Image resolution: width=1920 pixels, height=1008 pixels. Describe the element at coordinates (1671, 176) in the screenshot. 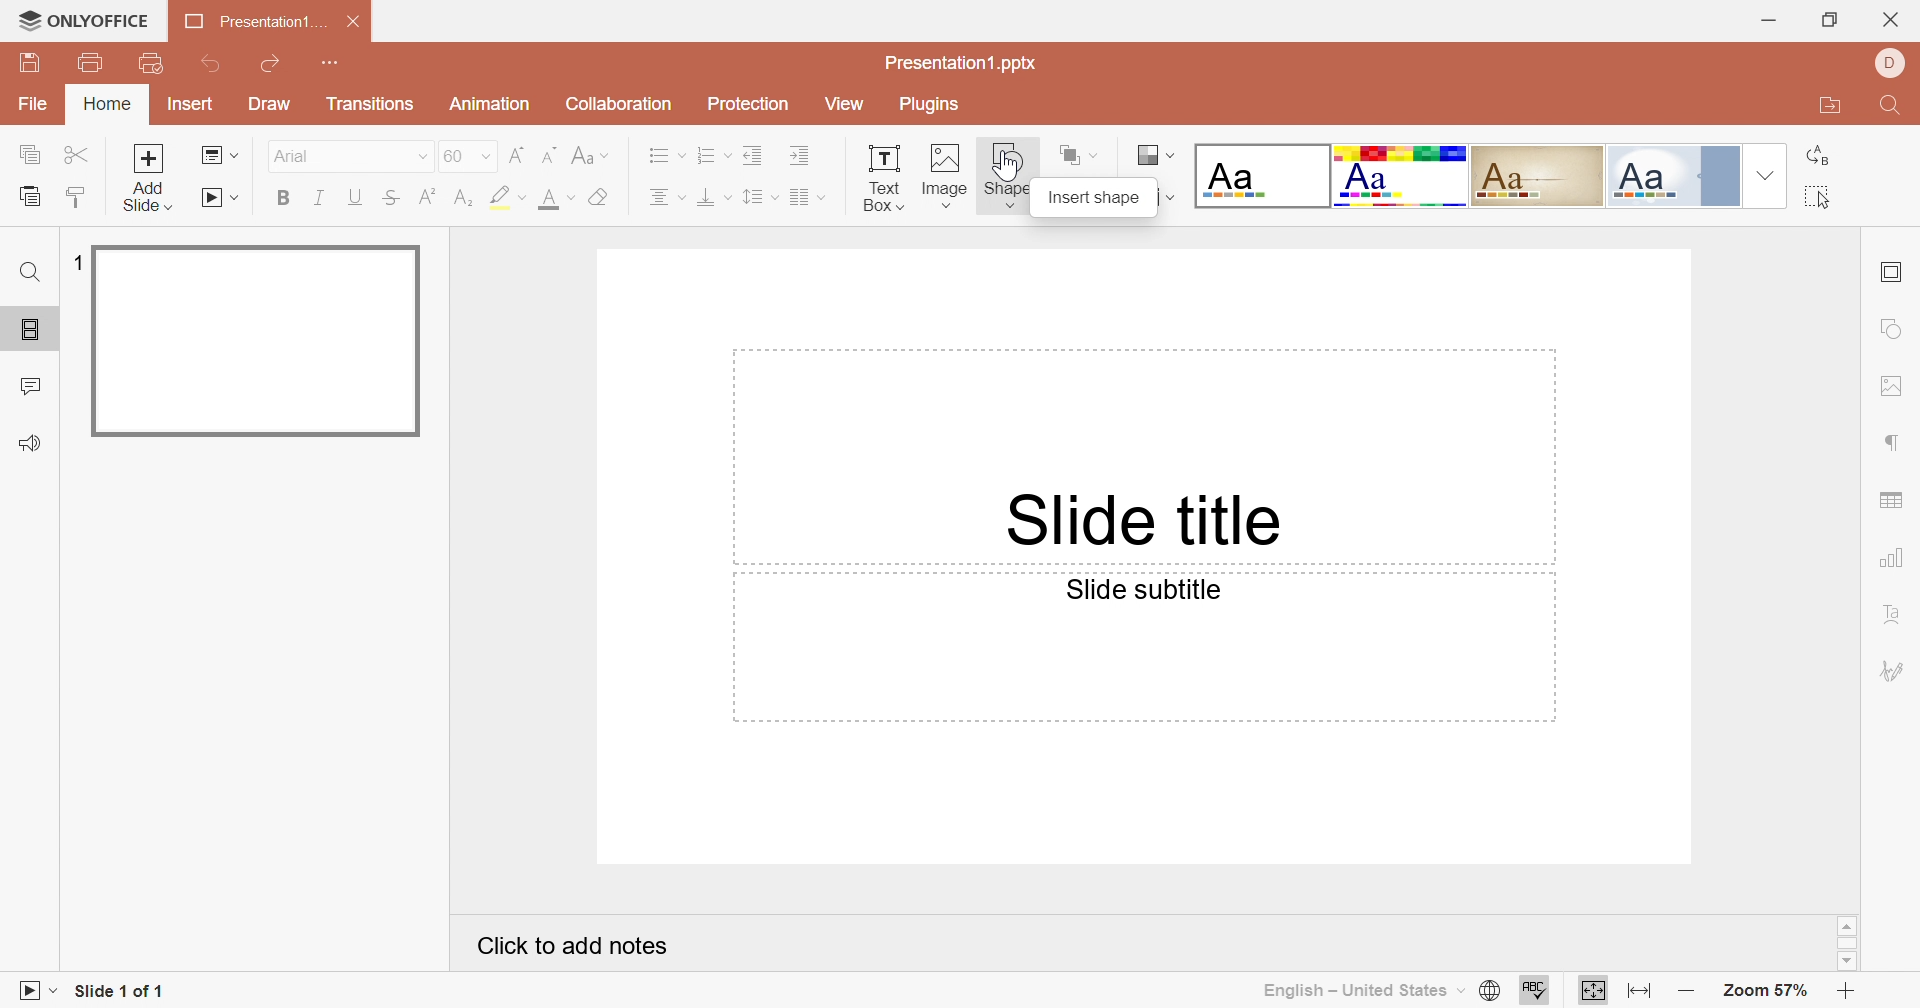

I see `Official` at that location.